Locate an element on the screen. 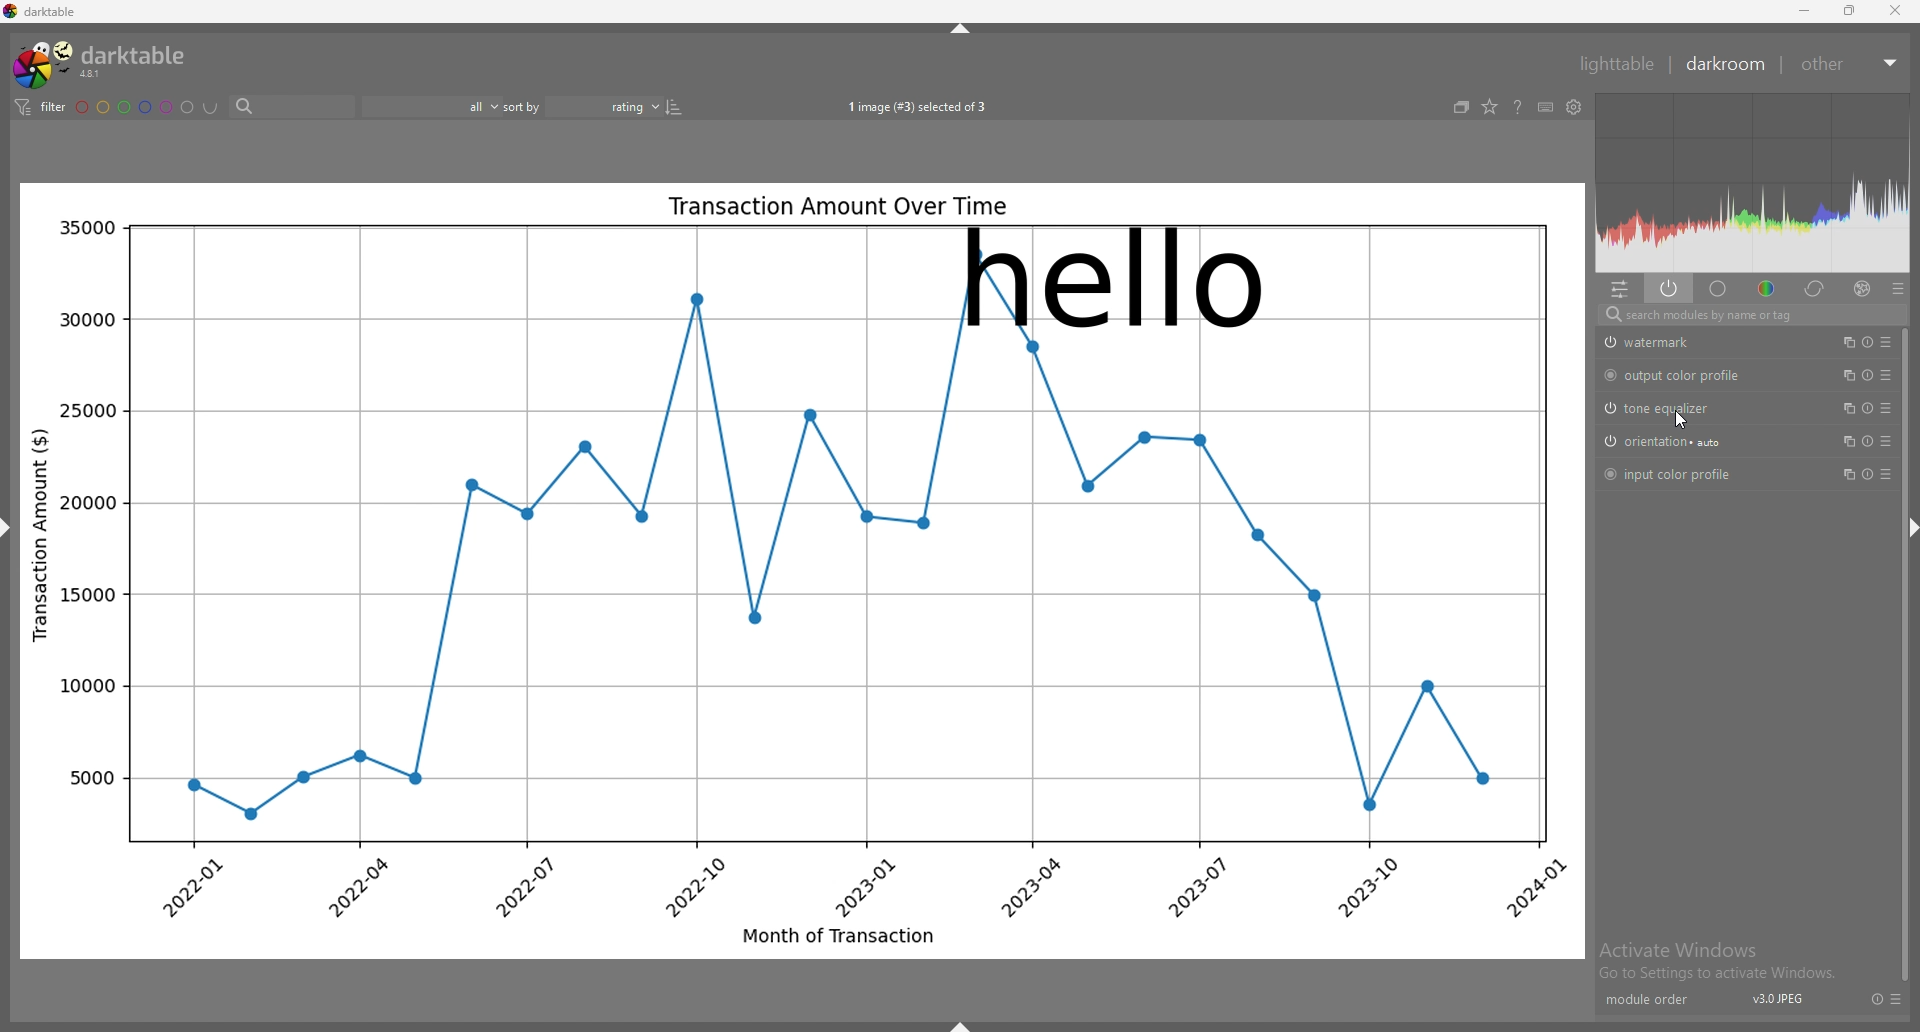 The width and height of the screenshot is (1920, 1032). 30000 is located at coordinates (84, 320).